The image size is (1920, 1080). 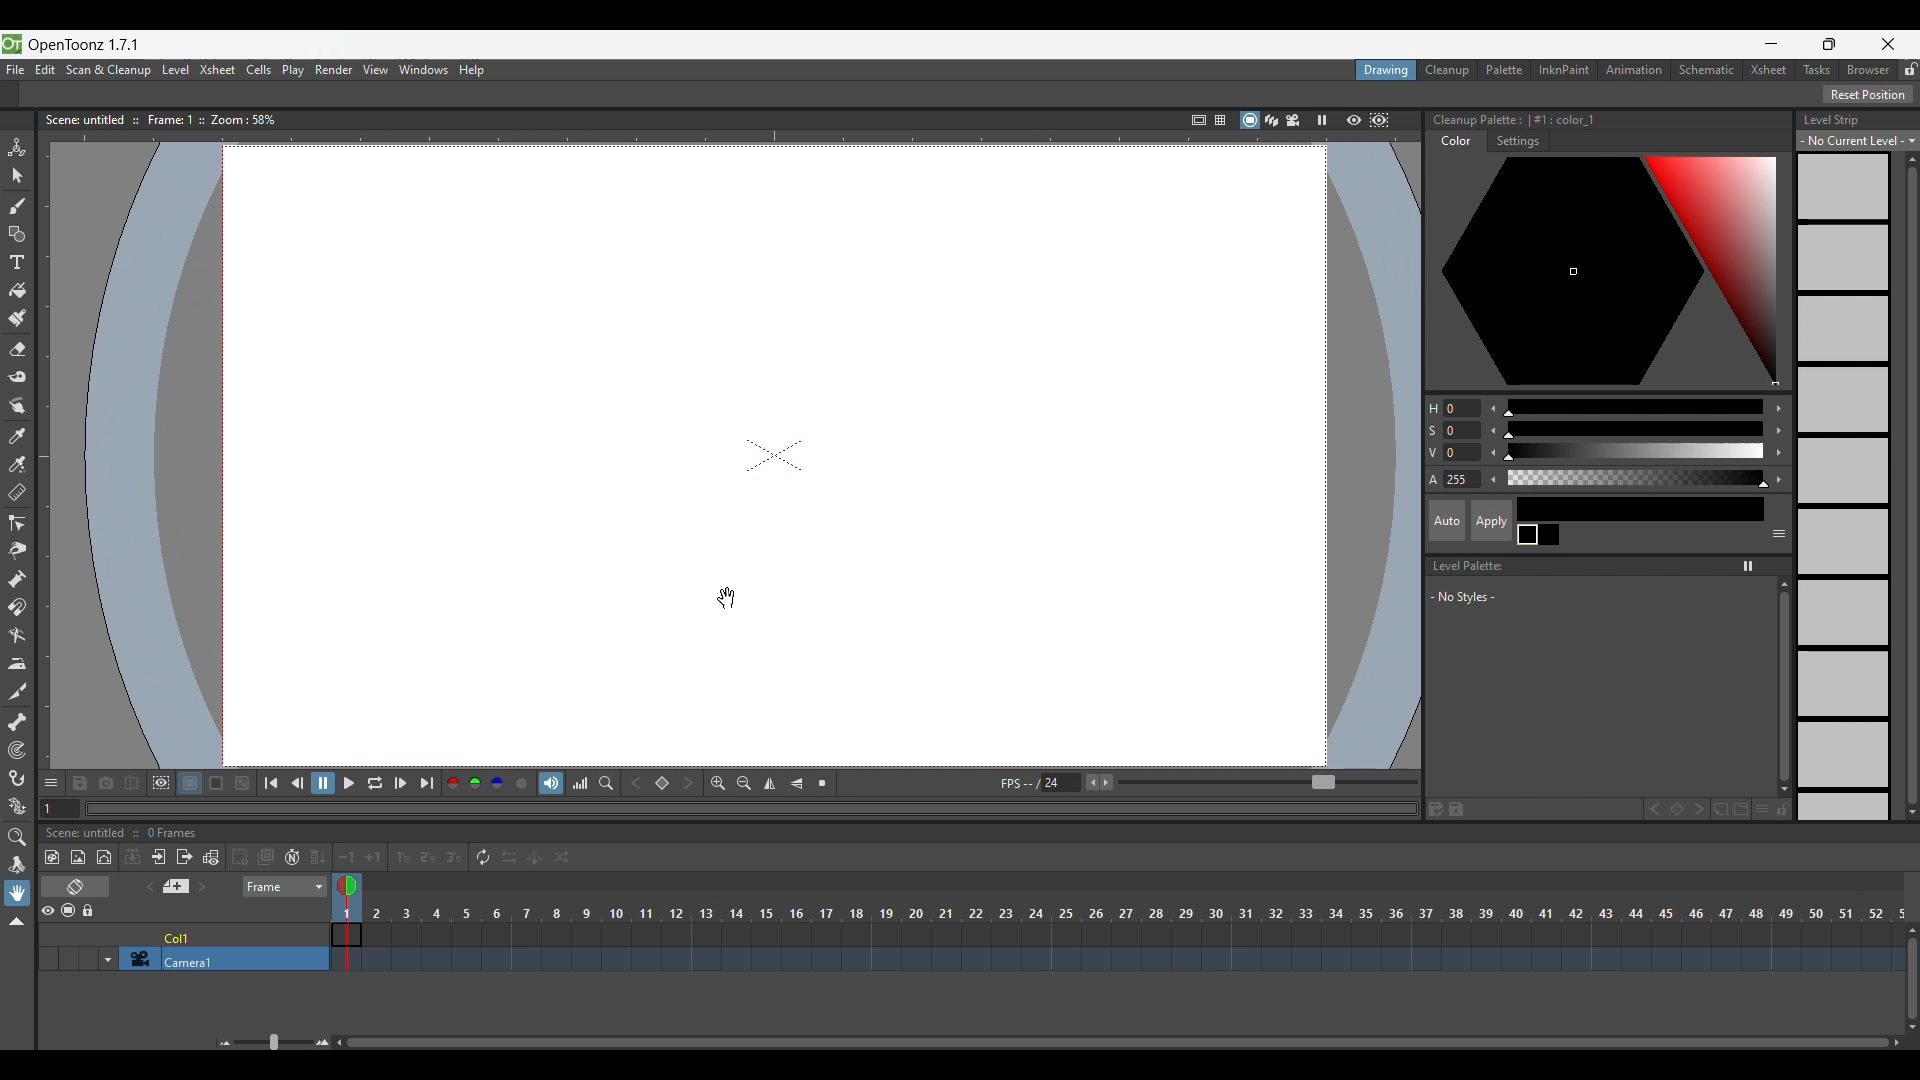 I want to click on Click to select camera, so click(x=184, y=960).